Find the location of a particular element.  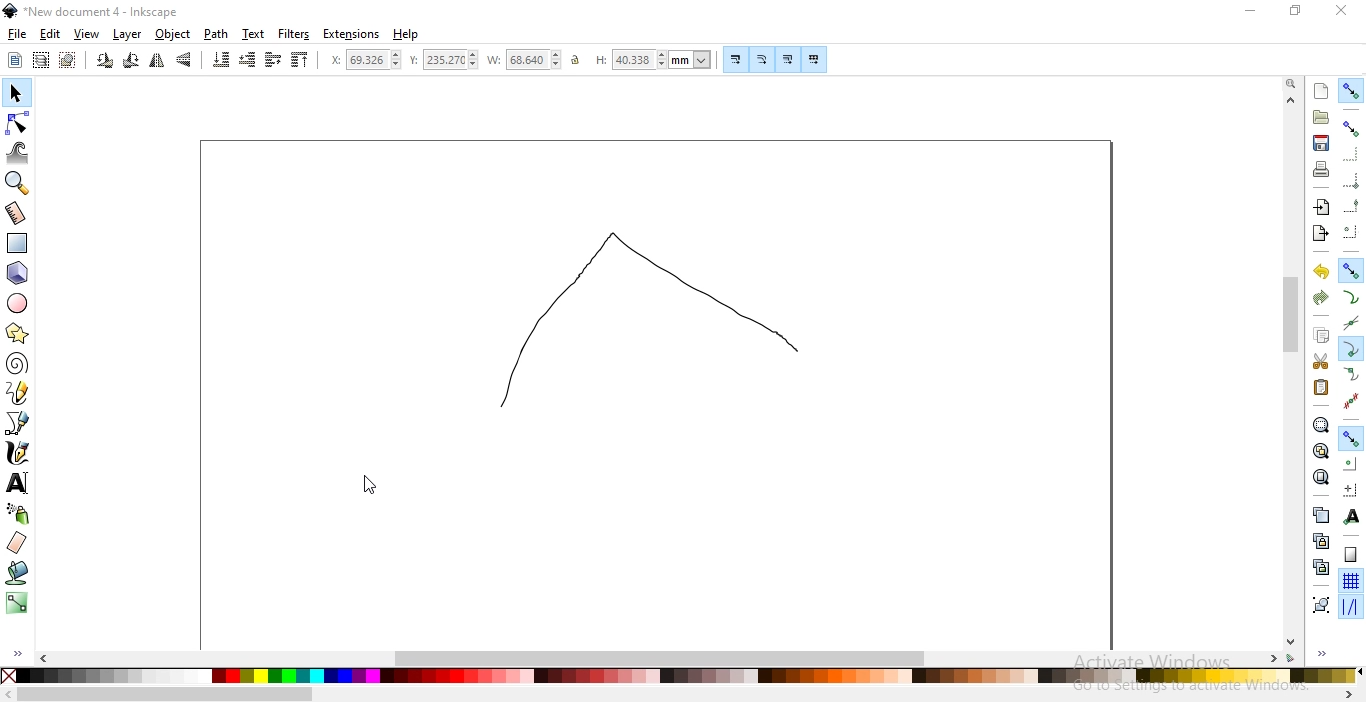

deselect any selected paths is located at coordinates (67, 61).